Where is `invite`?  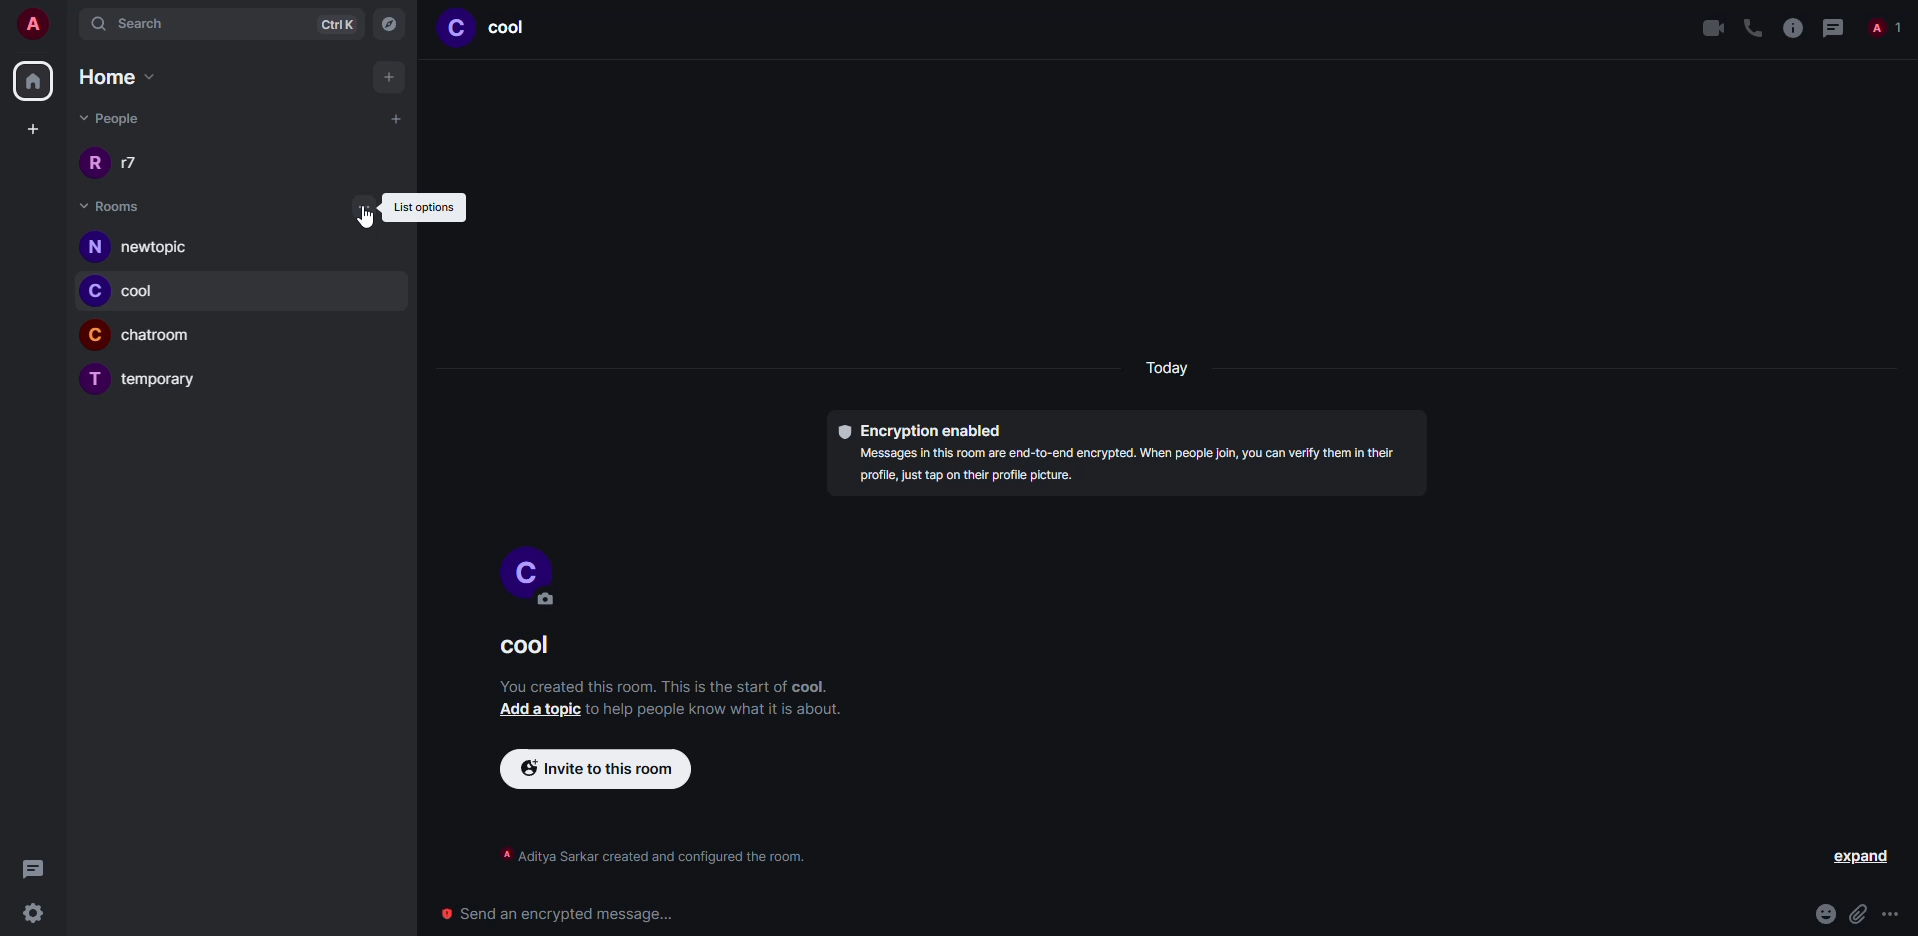 invite is located at coordinates (594, 770).